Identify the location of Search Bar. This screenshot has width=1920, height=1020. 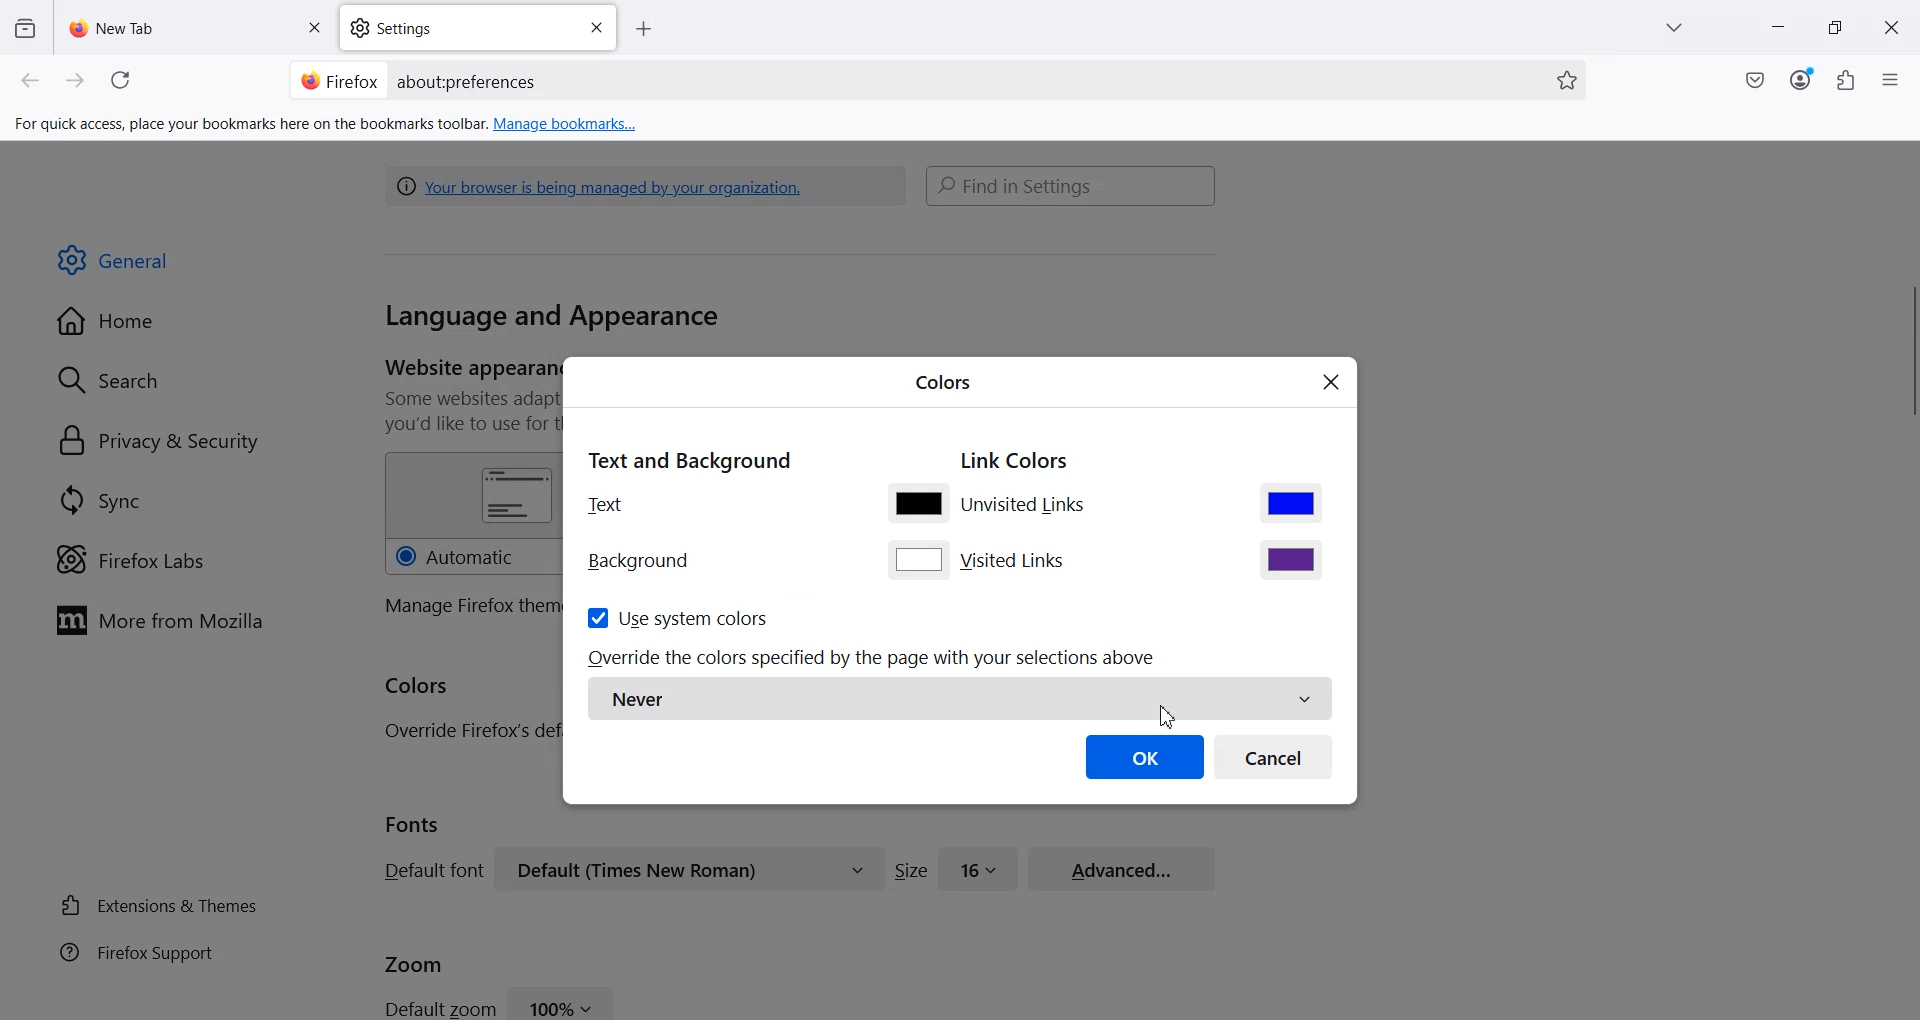
(1072, 185).